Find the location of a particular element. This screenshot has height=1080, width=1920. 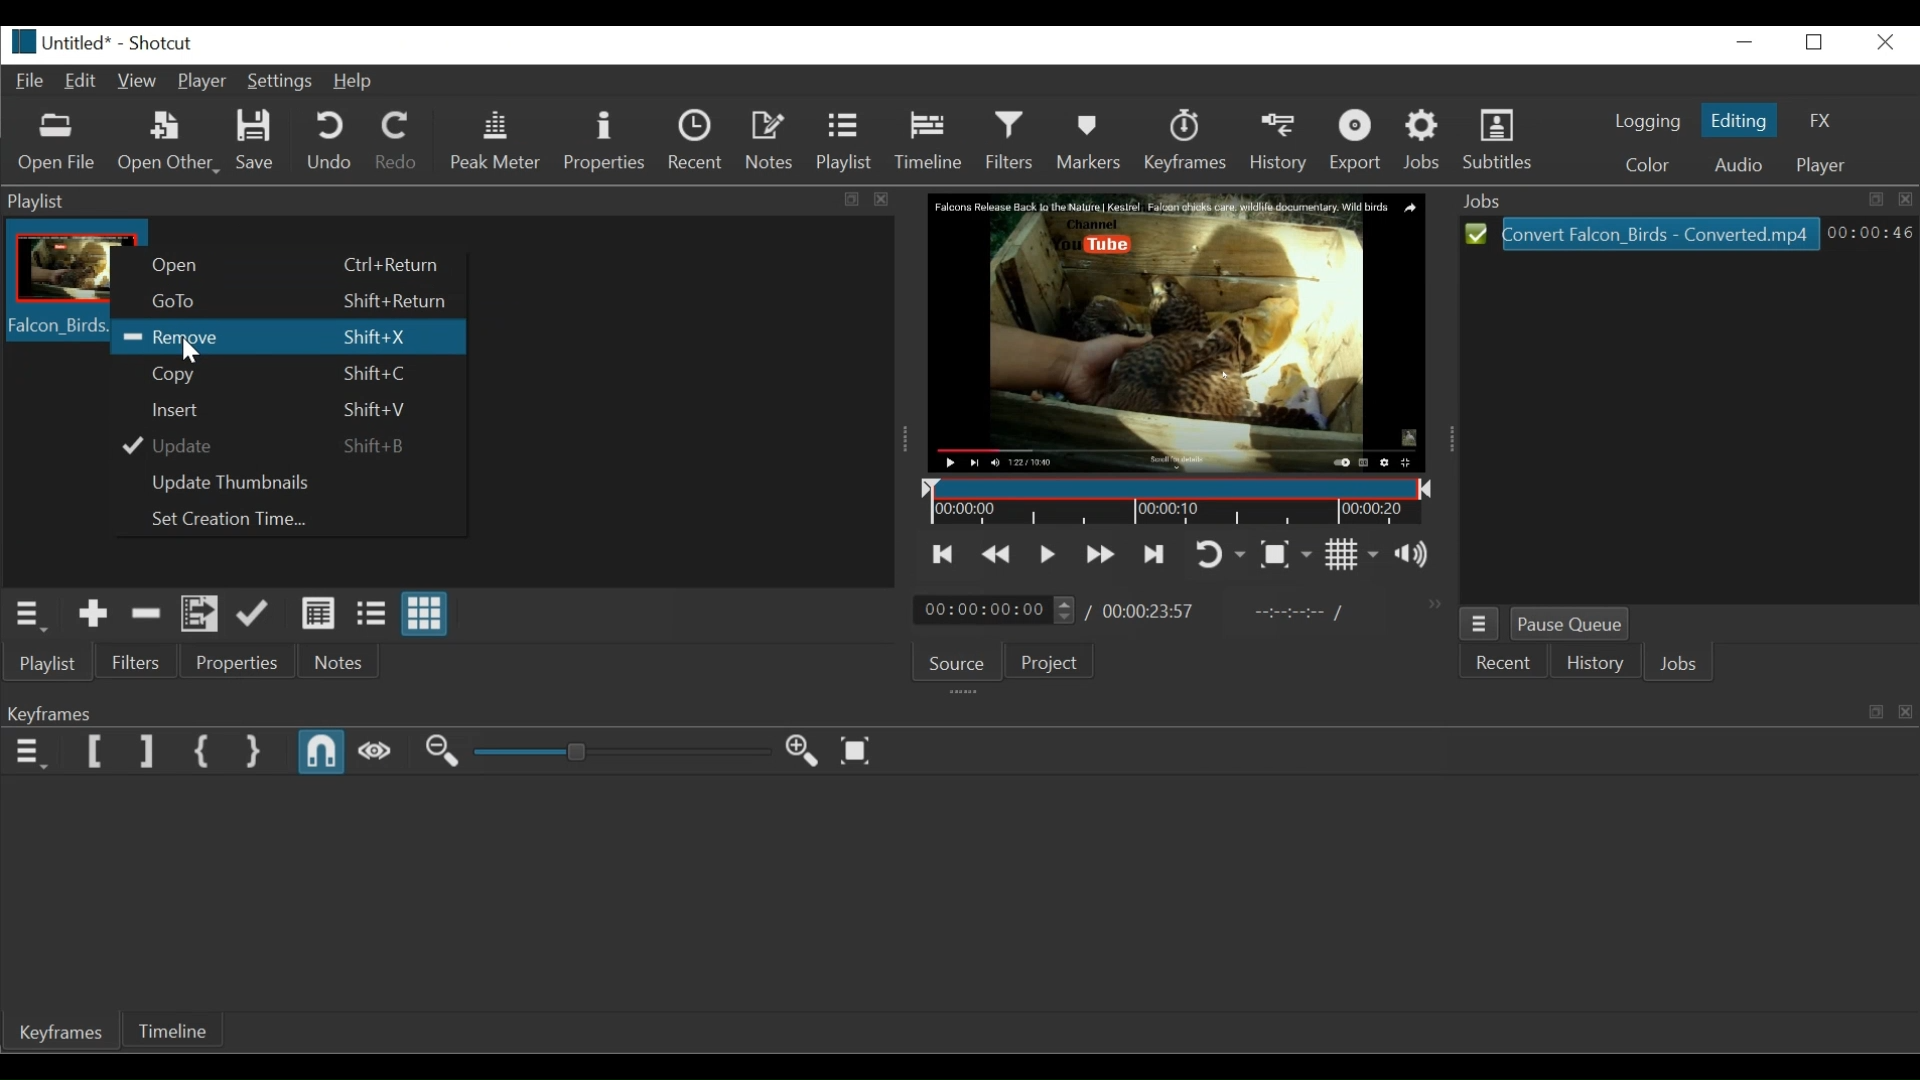

Keyframe is located at coordinates (63, 1036).